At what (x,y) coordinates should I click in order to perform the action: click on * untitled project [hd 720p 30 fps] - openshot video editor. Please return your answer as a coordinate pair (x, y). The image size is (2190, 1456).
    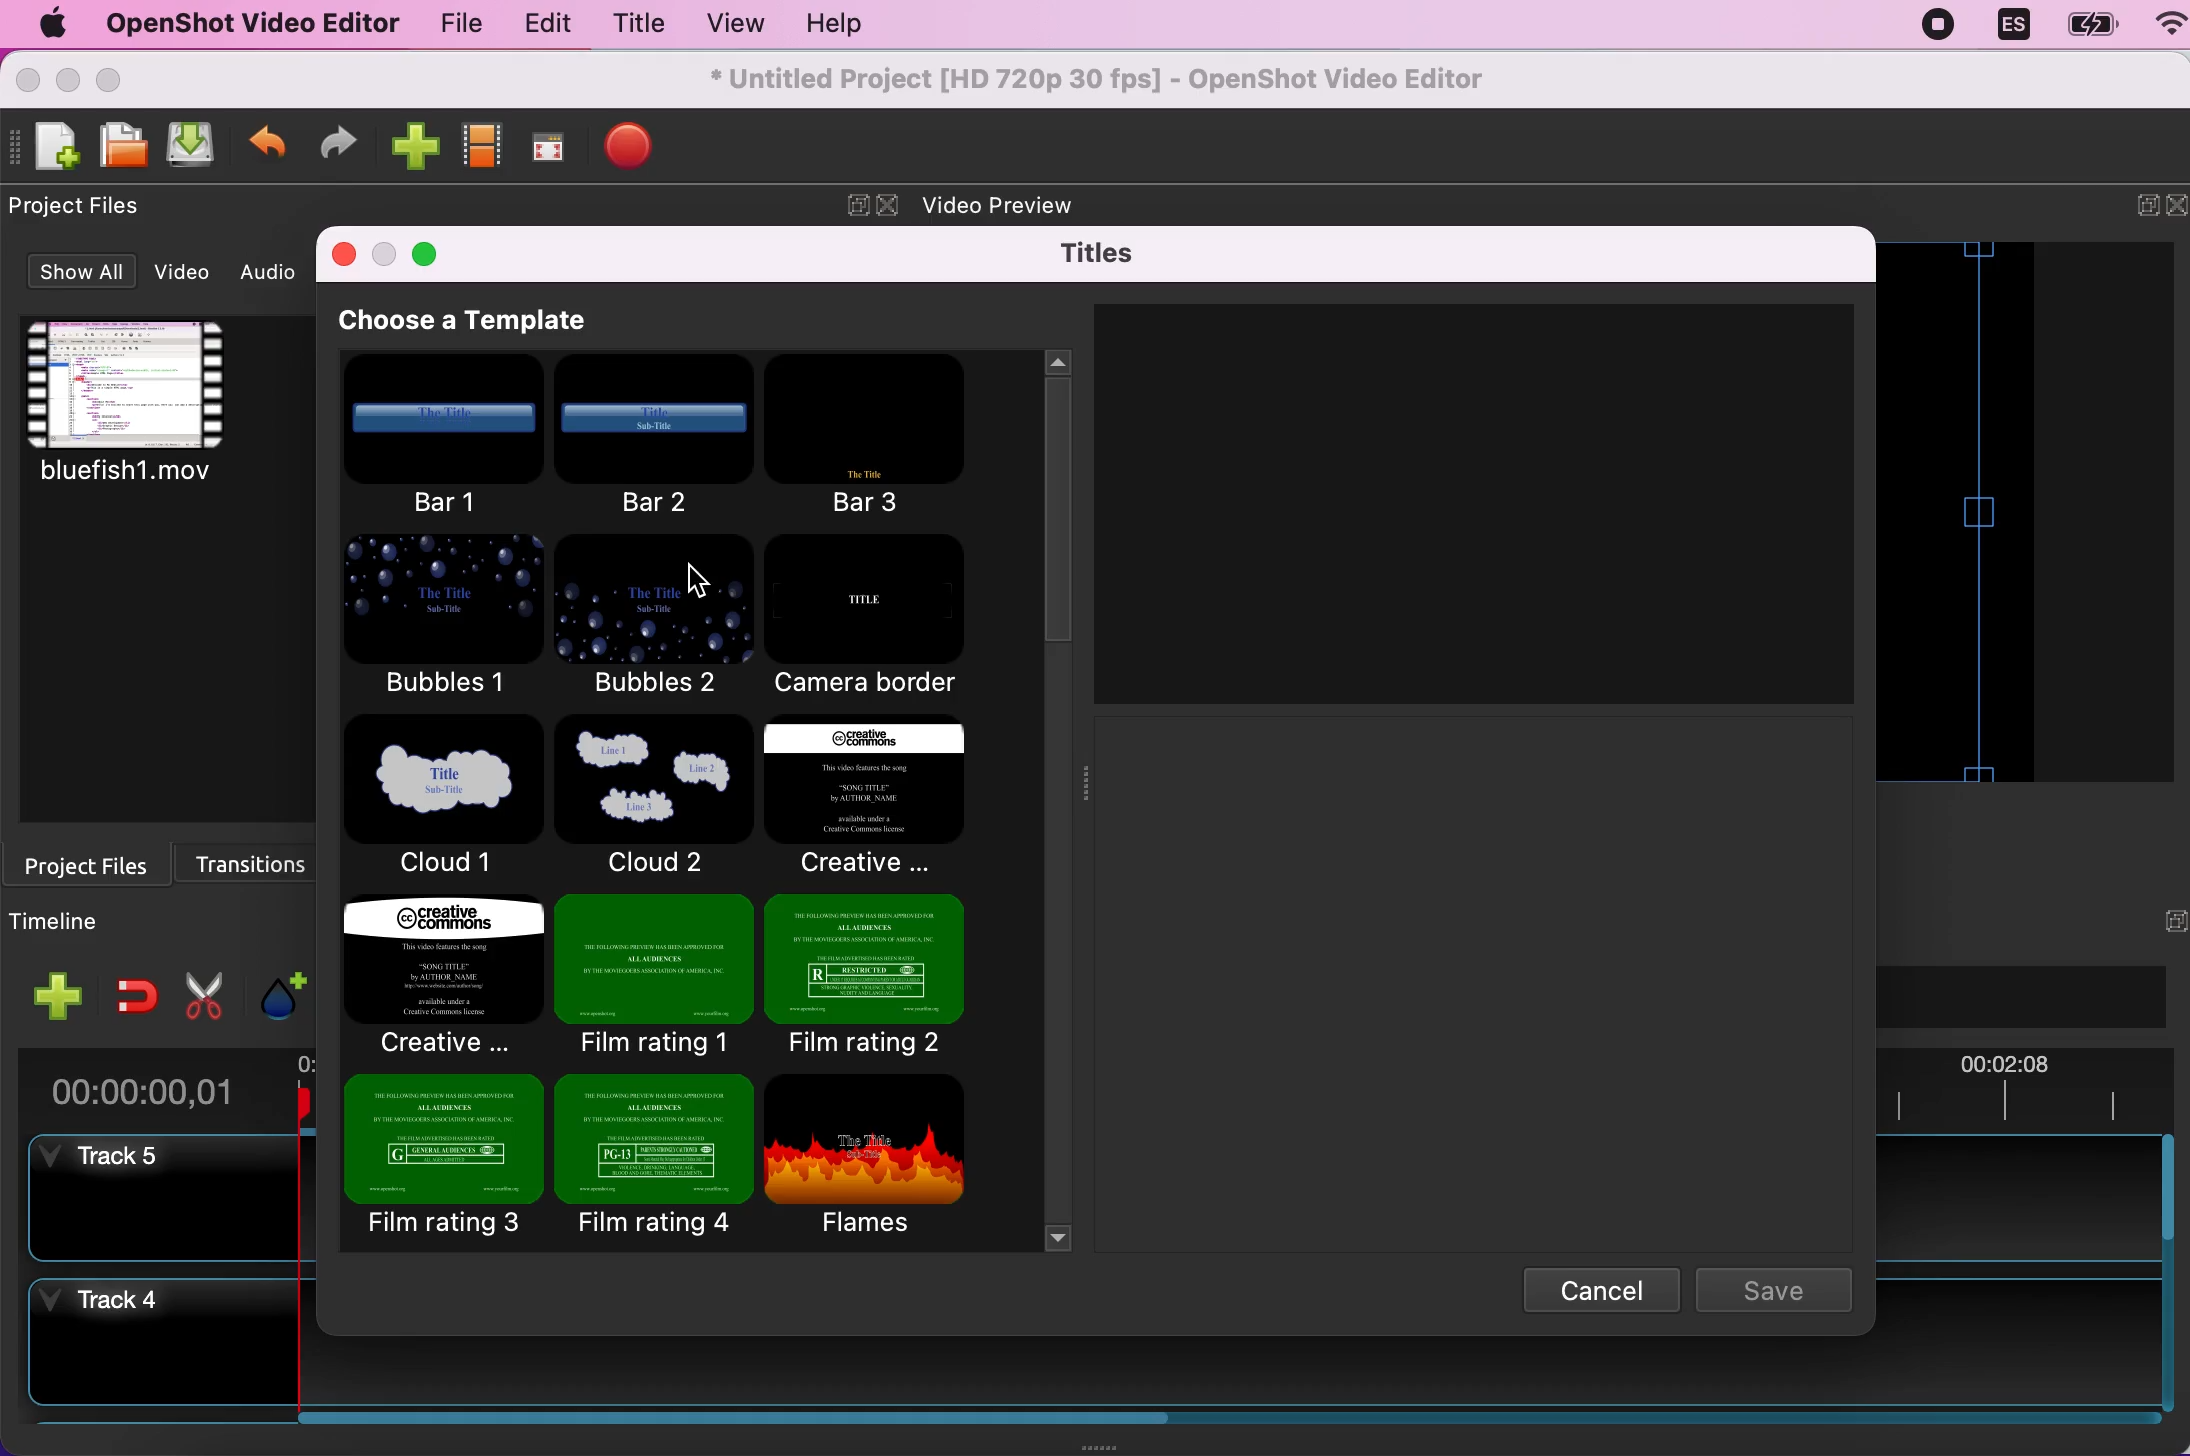
    Looking at the image, I should click on (1131, 77).